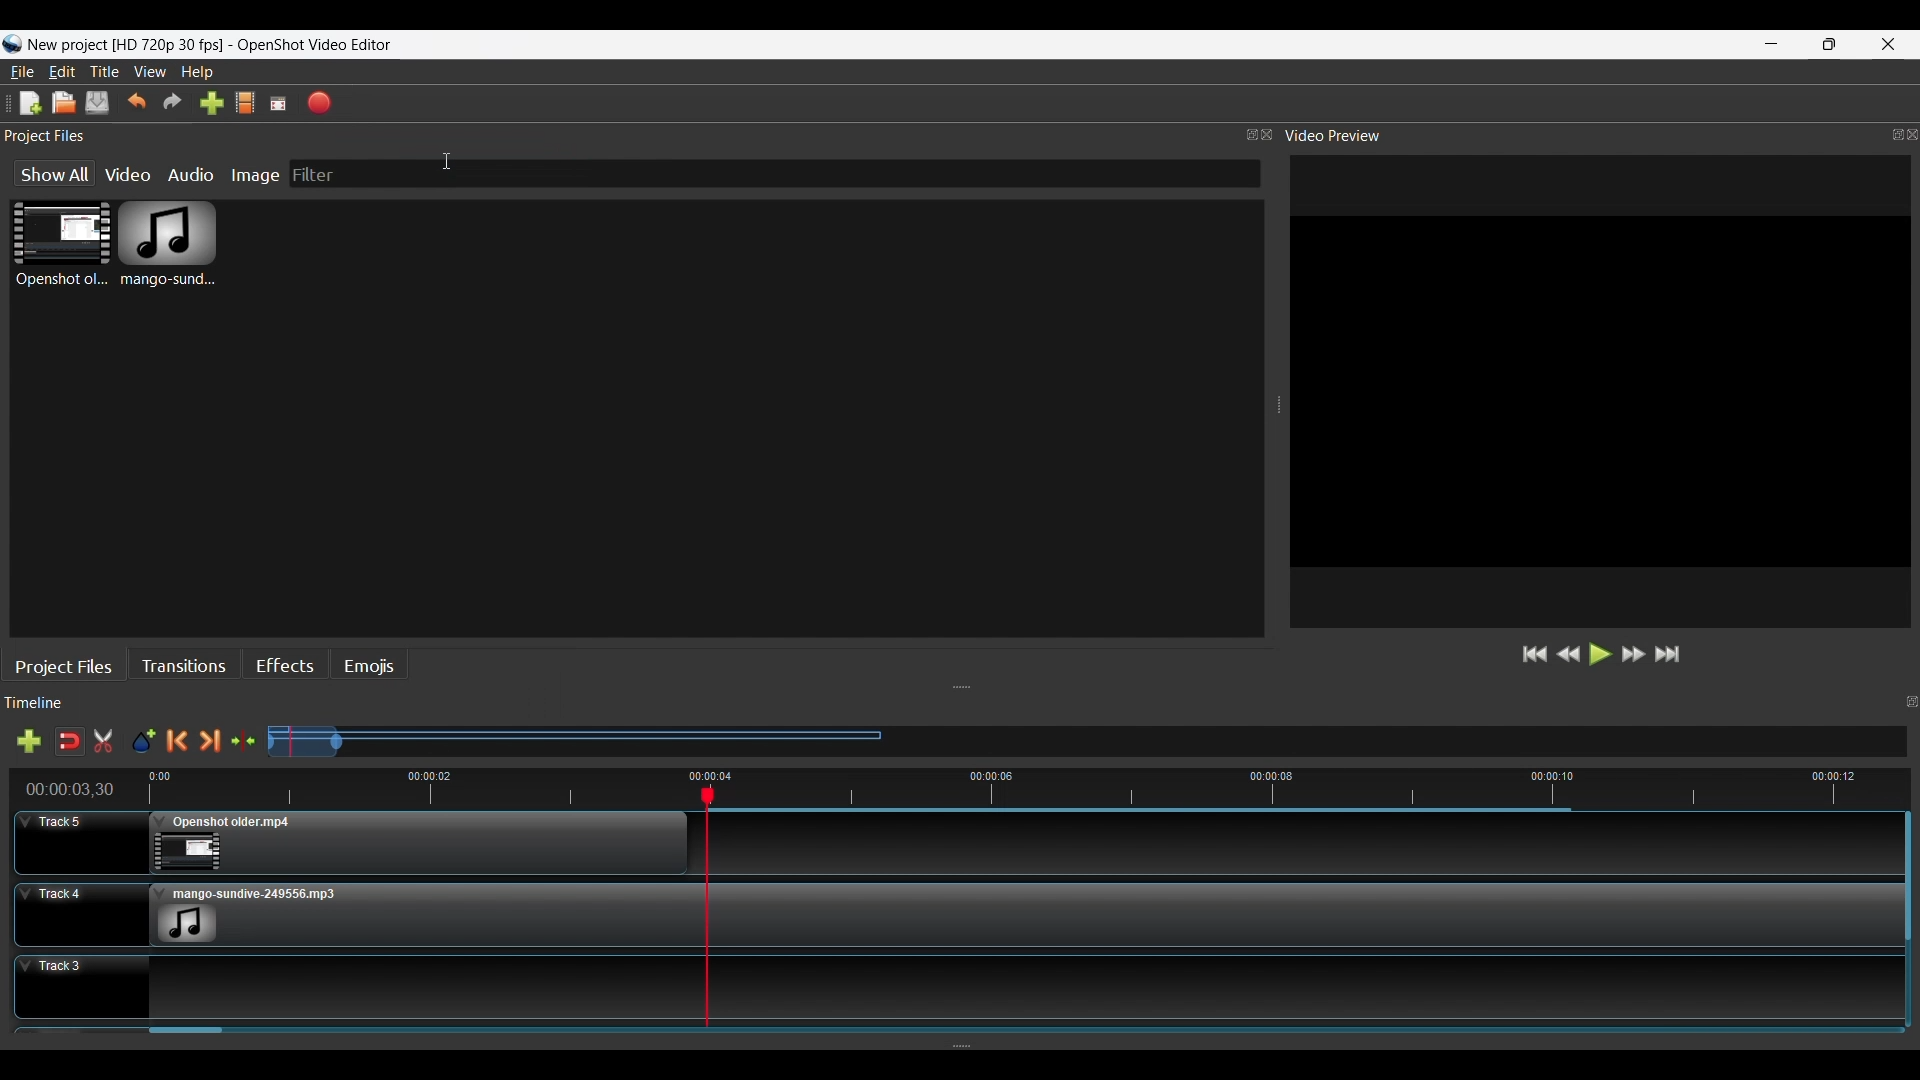 The width and height of the screenshot is (1920, 1080). Describe the element at coordinates (1311, 915) in the screenshot. I see `track 4` at that location.